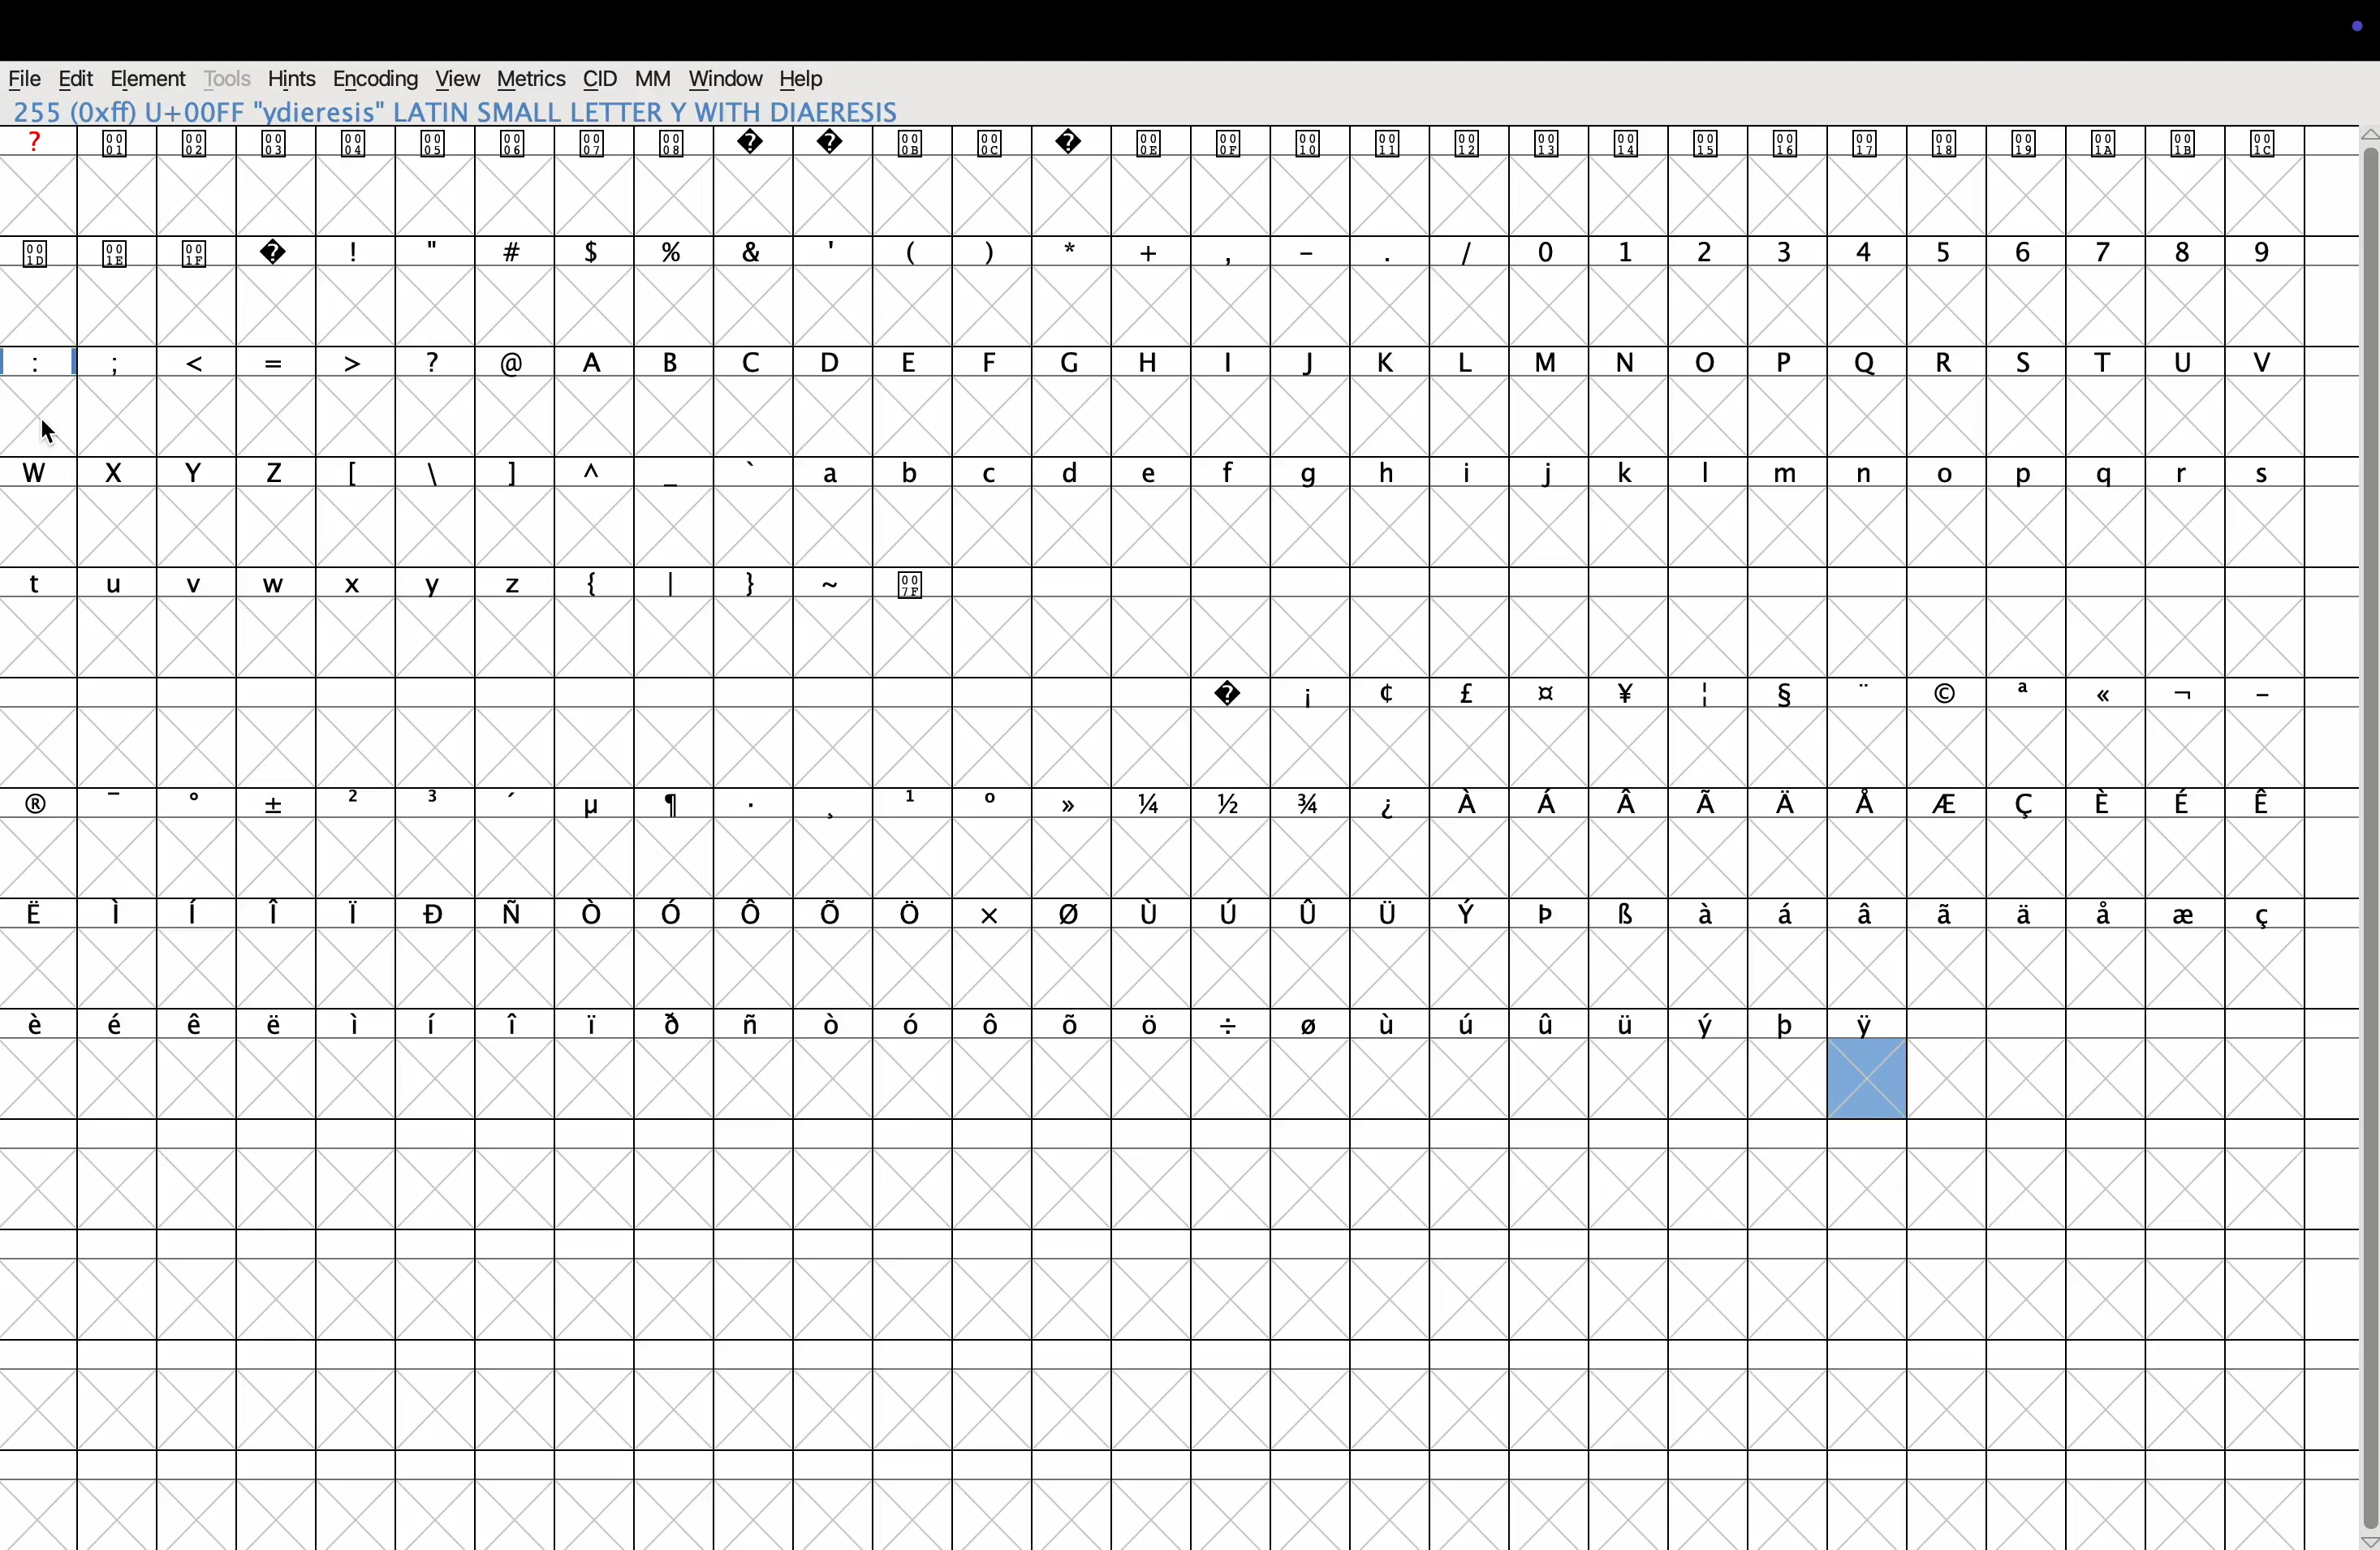  I want to click on Special characters, so click(1214, 173).